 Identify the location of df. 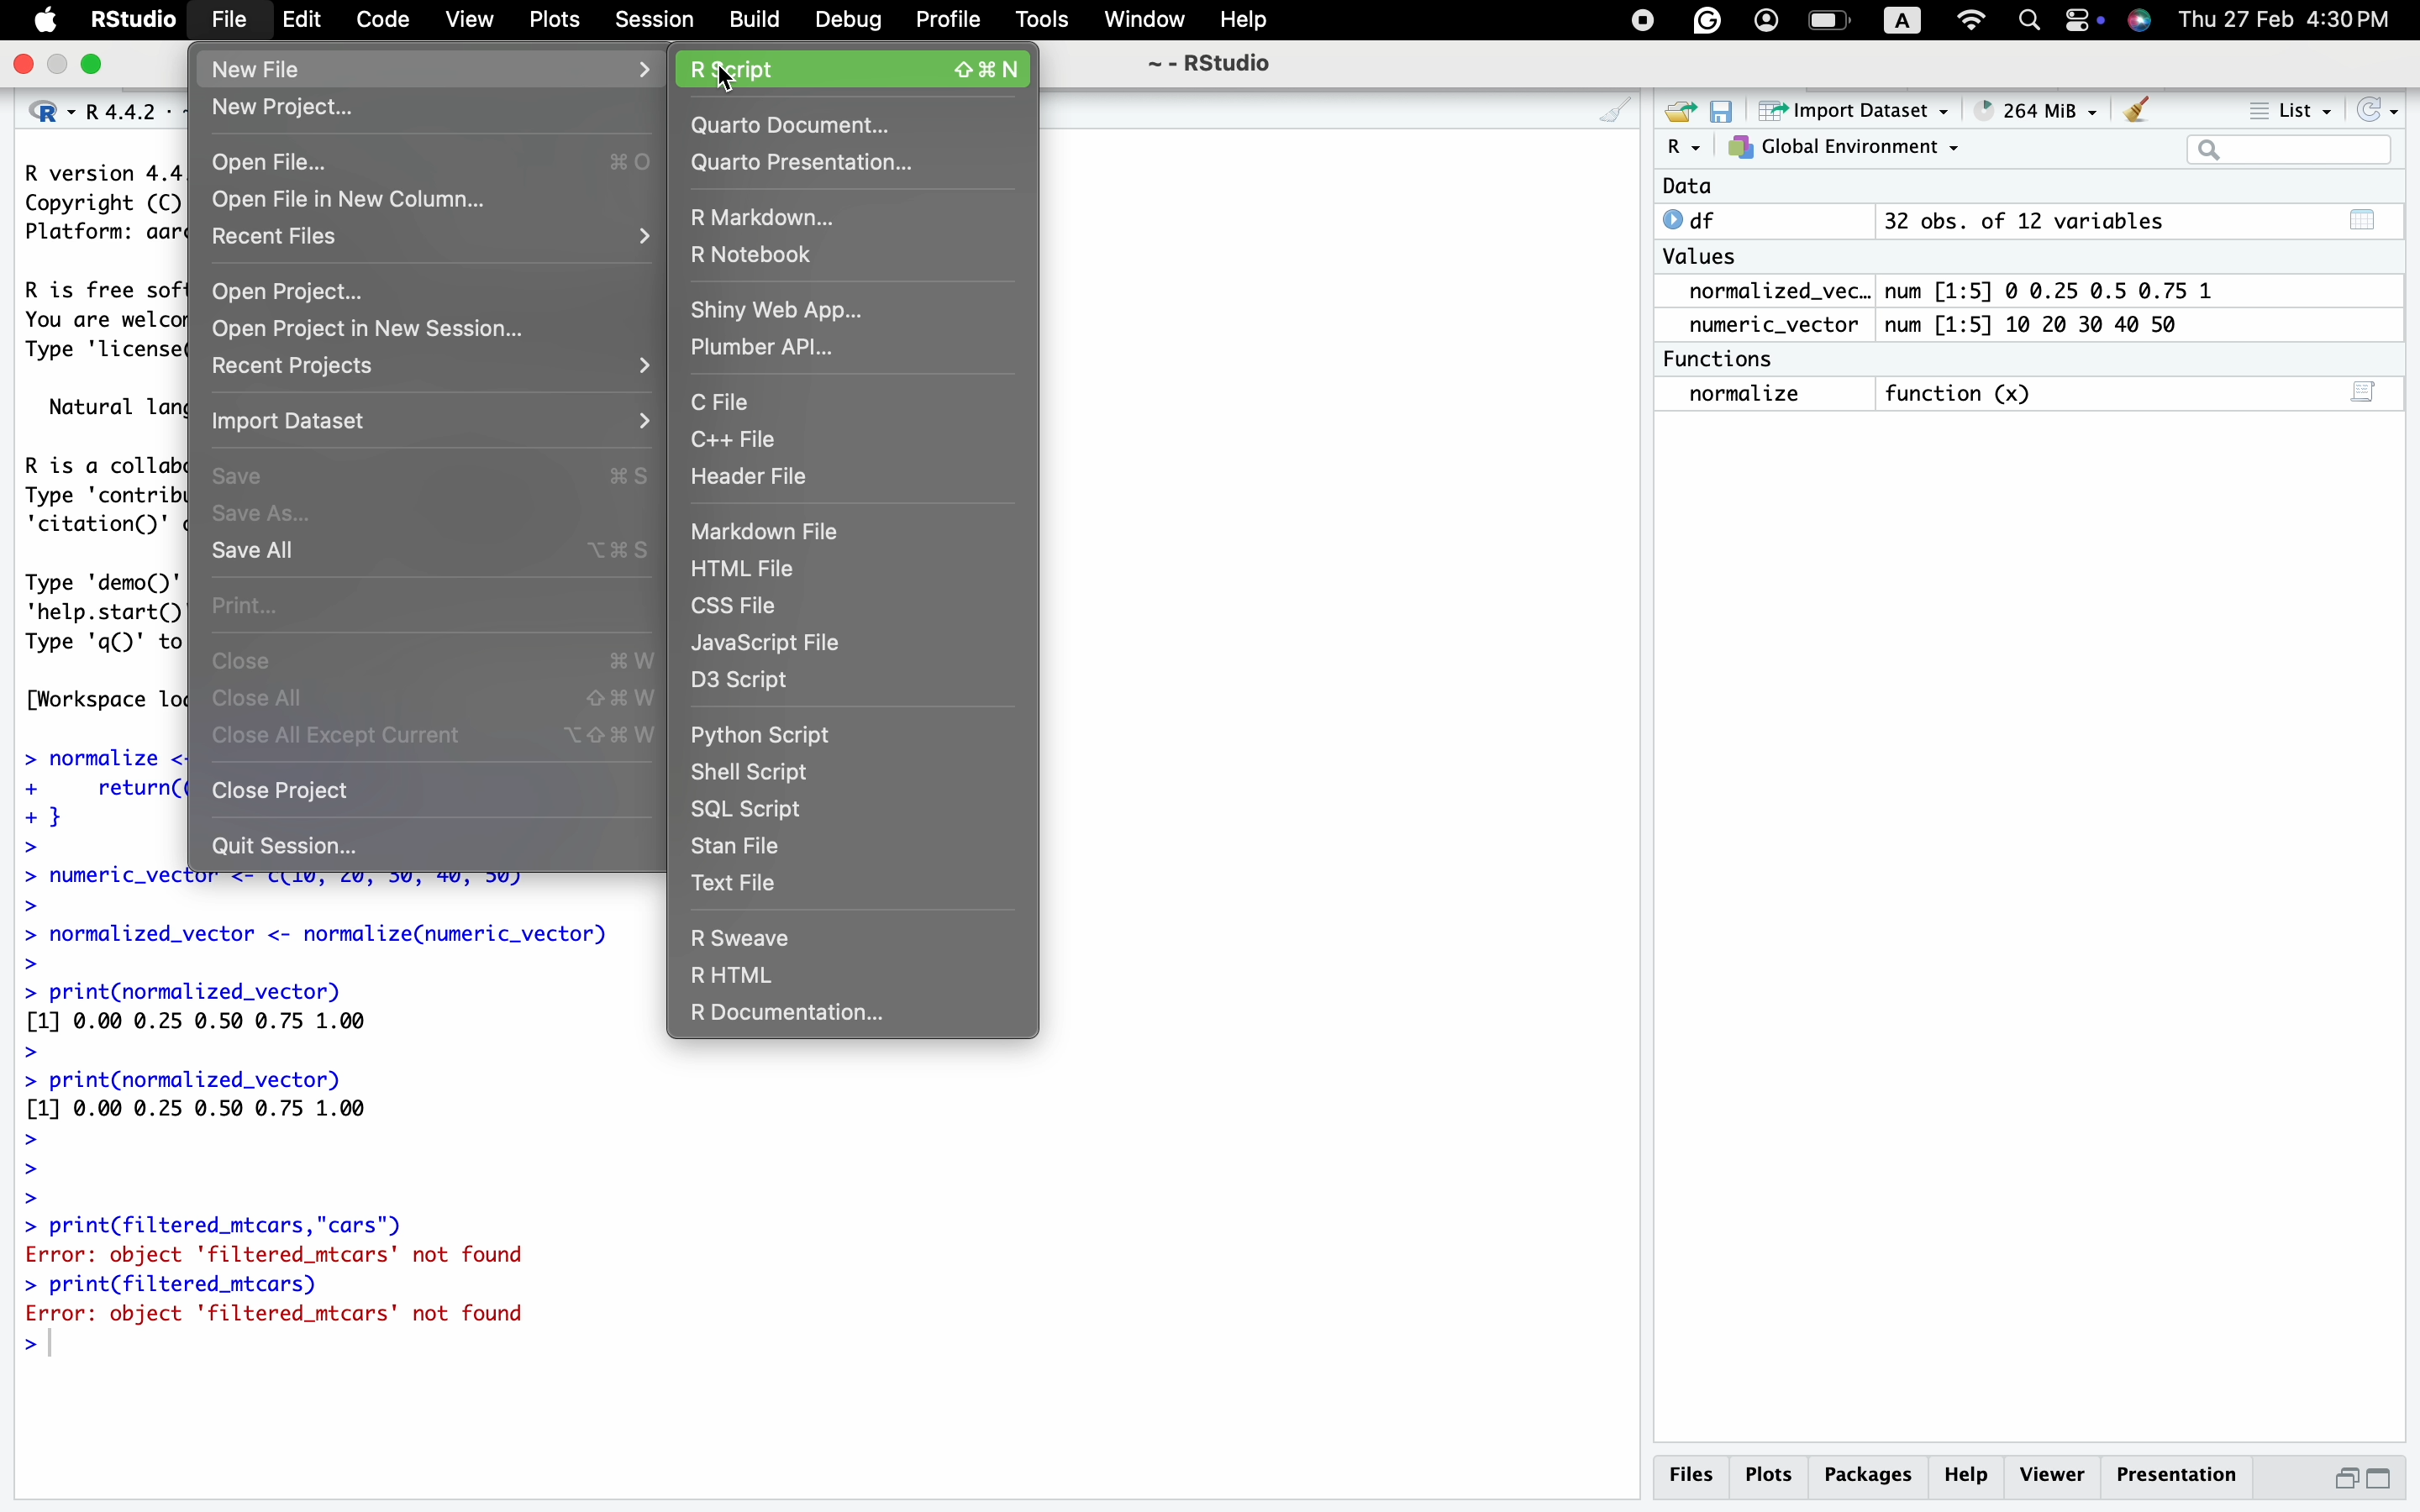
(1705, 220).